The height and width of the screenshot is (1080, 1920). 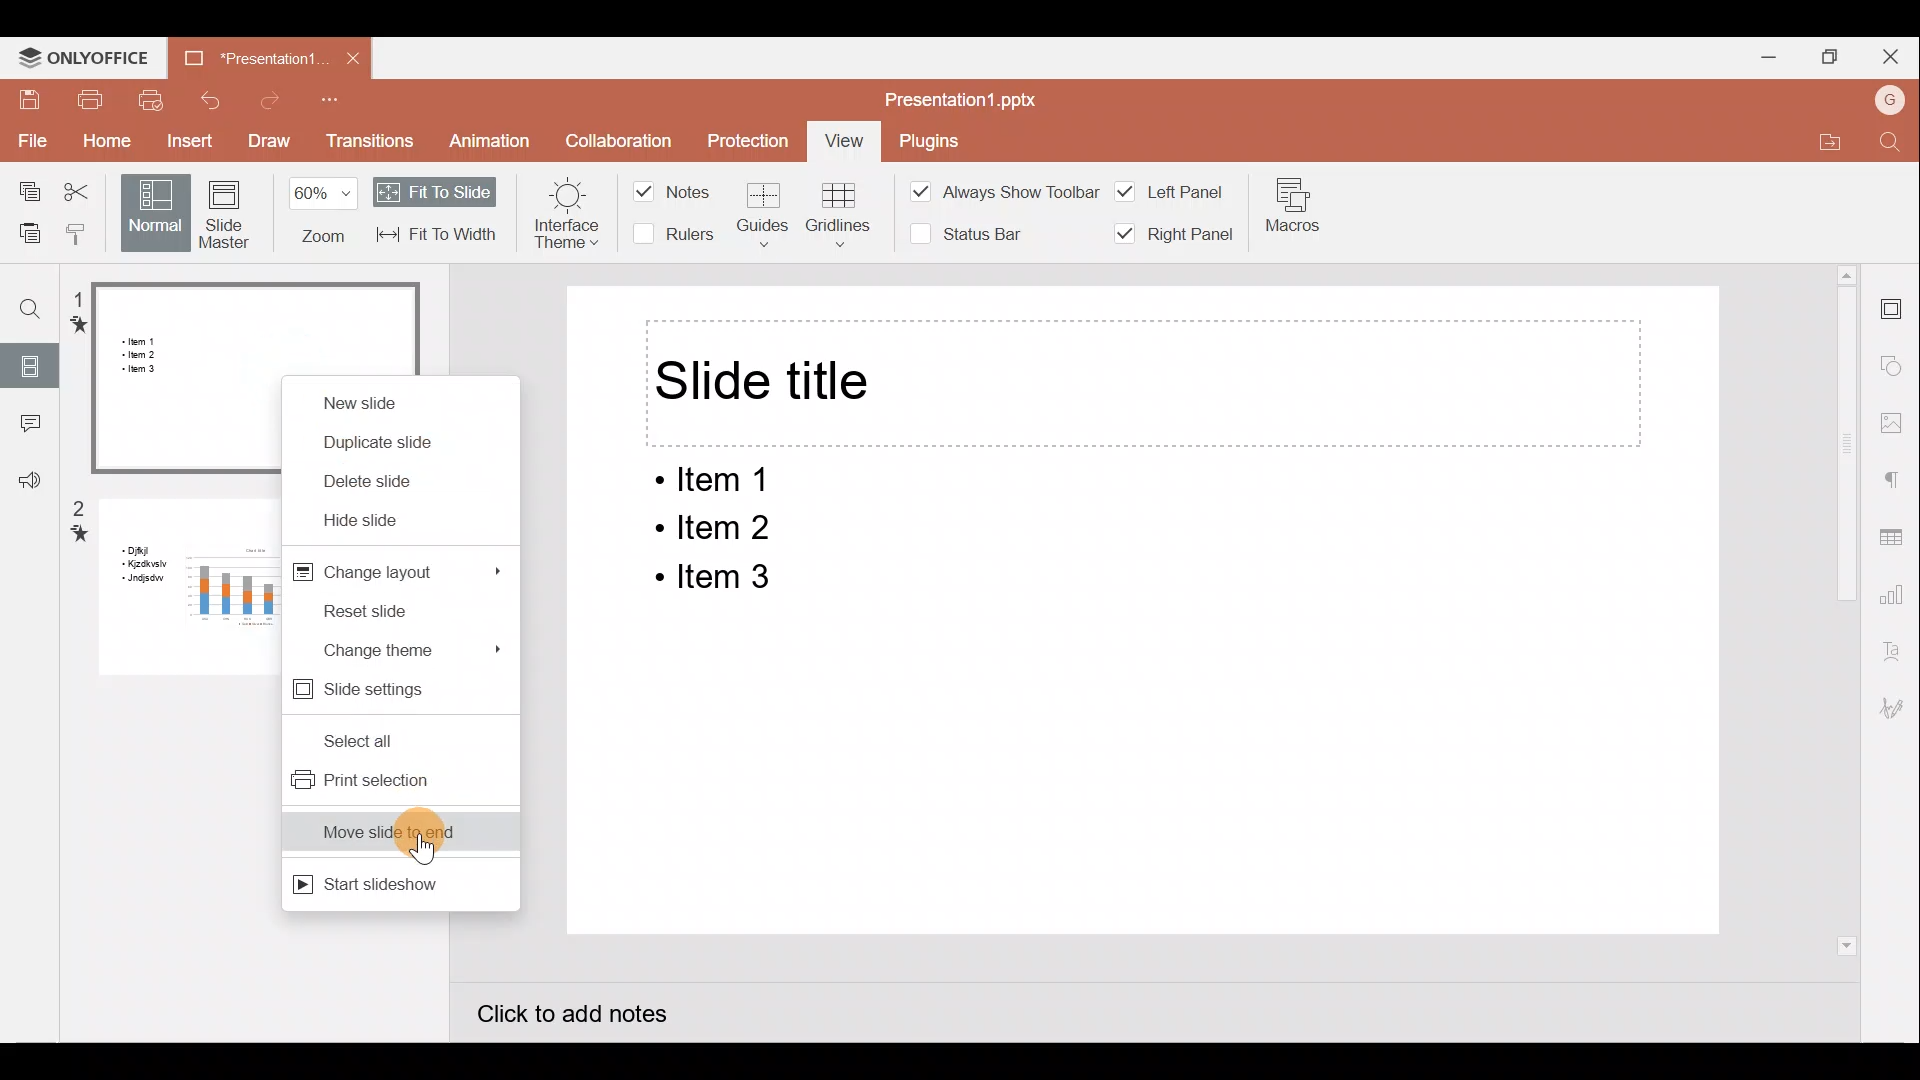 What do you see at coordinates (503, 137) in the screenshot?
I see `Animation` at bounding box center [503, 137].